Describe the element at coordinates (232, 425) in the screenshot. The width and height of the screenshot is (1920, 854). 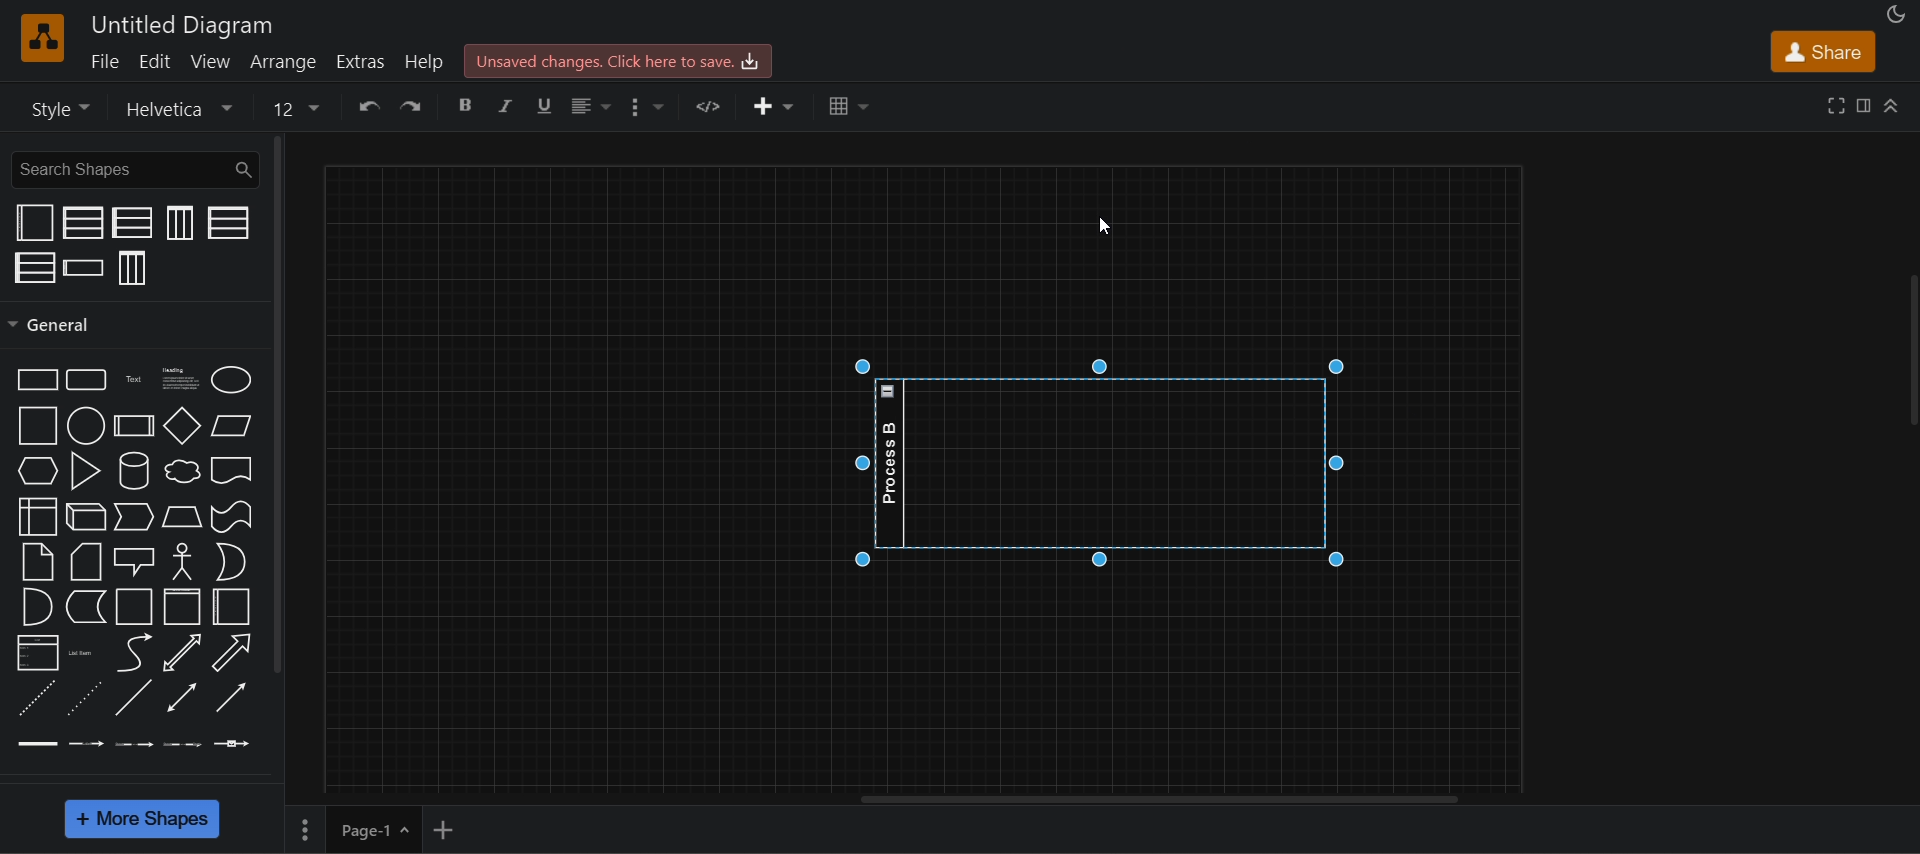
I see `parallelogram` at that location.